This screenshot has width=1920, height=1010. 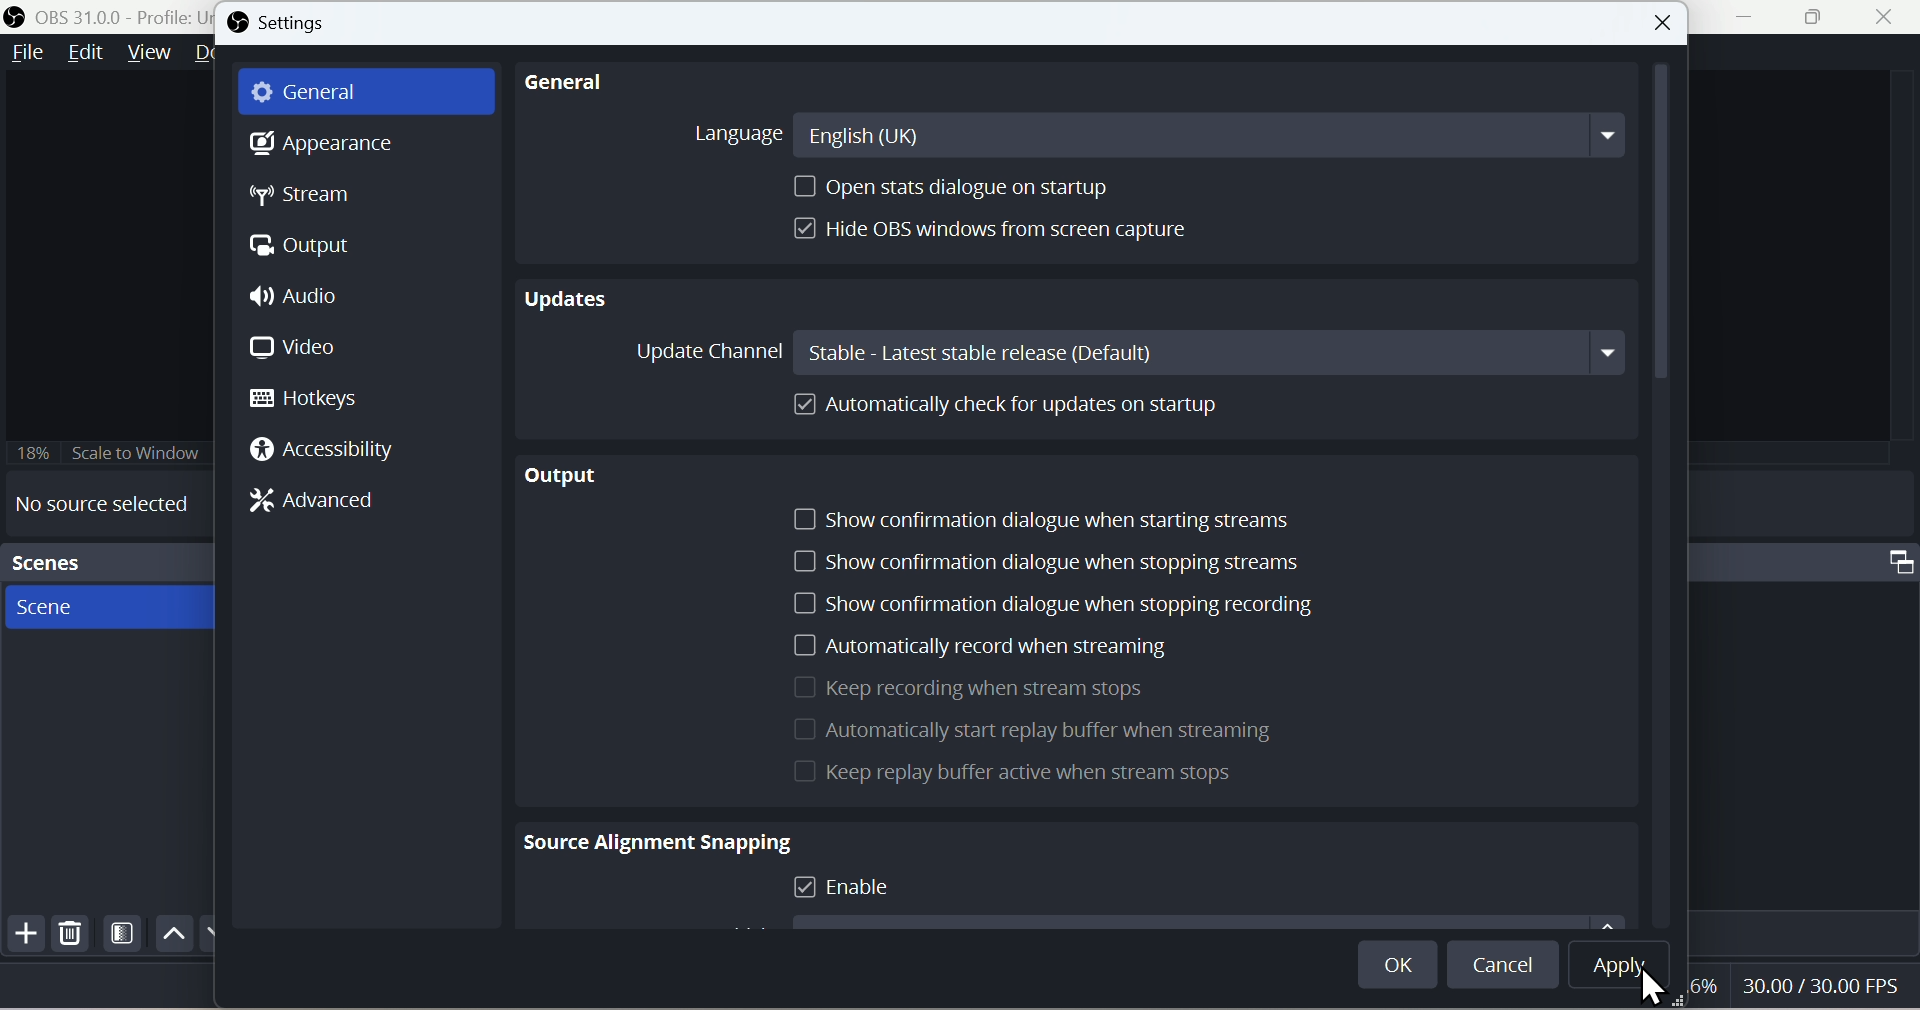 I want to click on English(UK), so click(x=1212, y=134).